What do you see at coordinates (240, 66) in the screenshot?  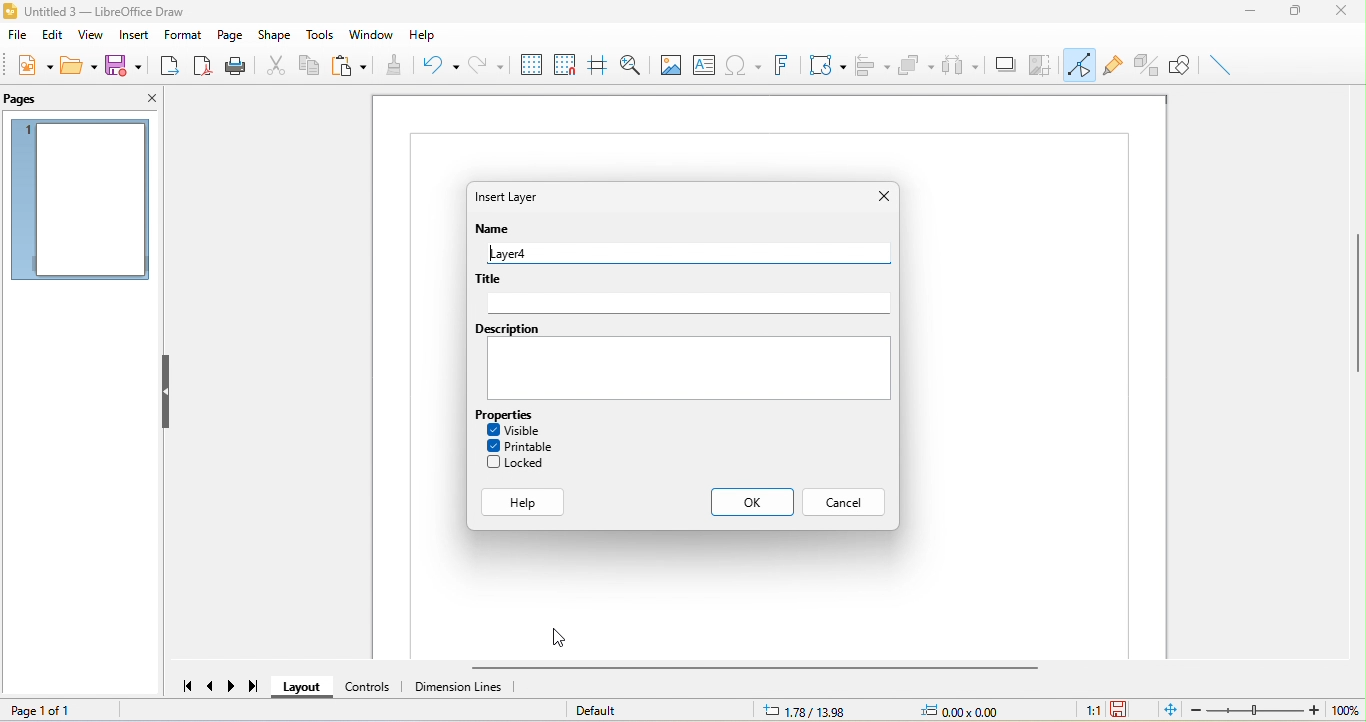 I see `print` at bounding box center [240, 66].